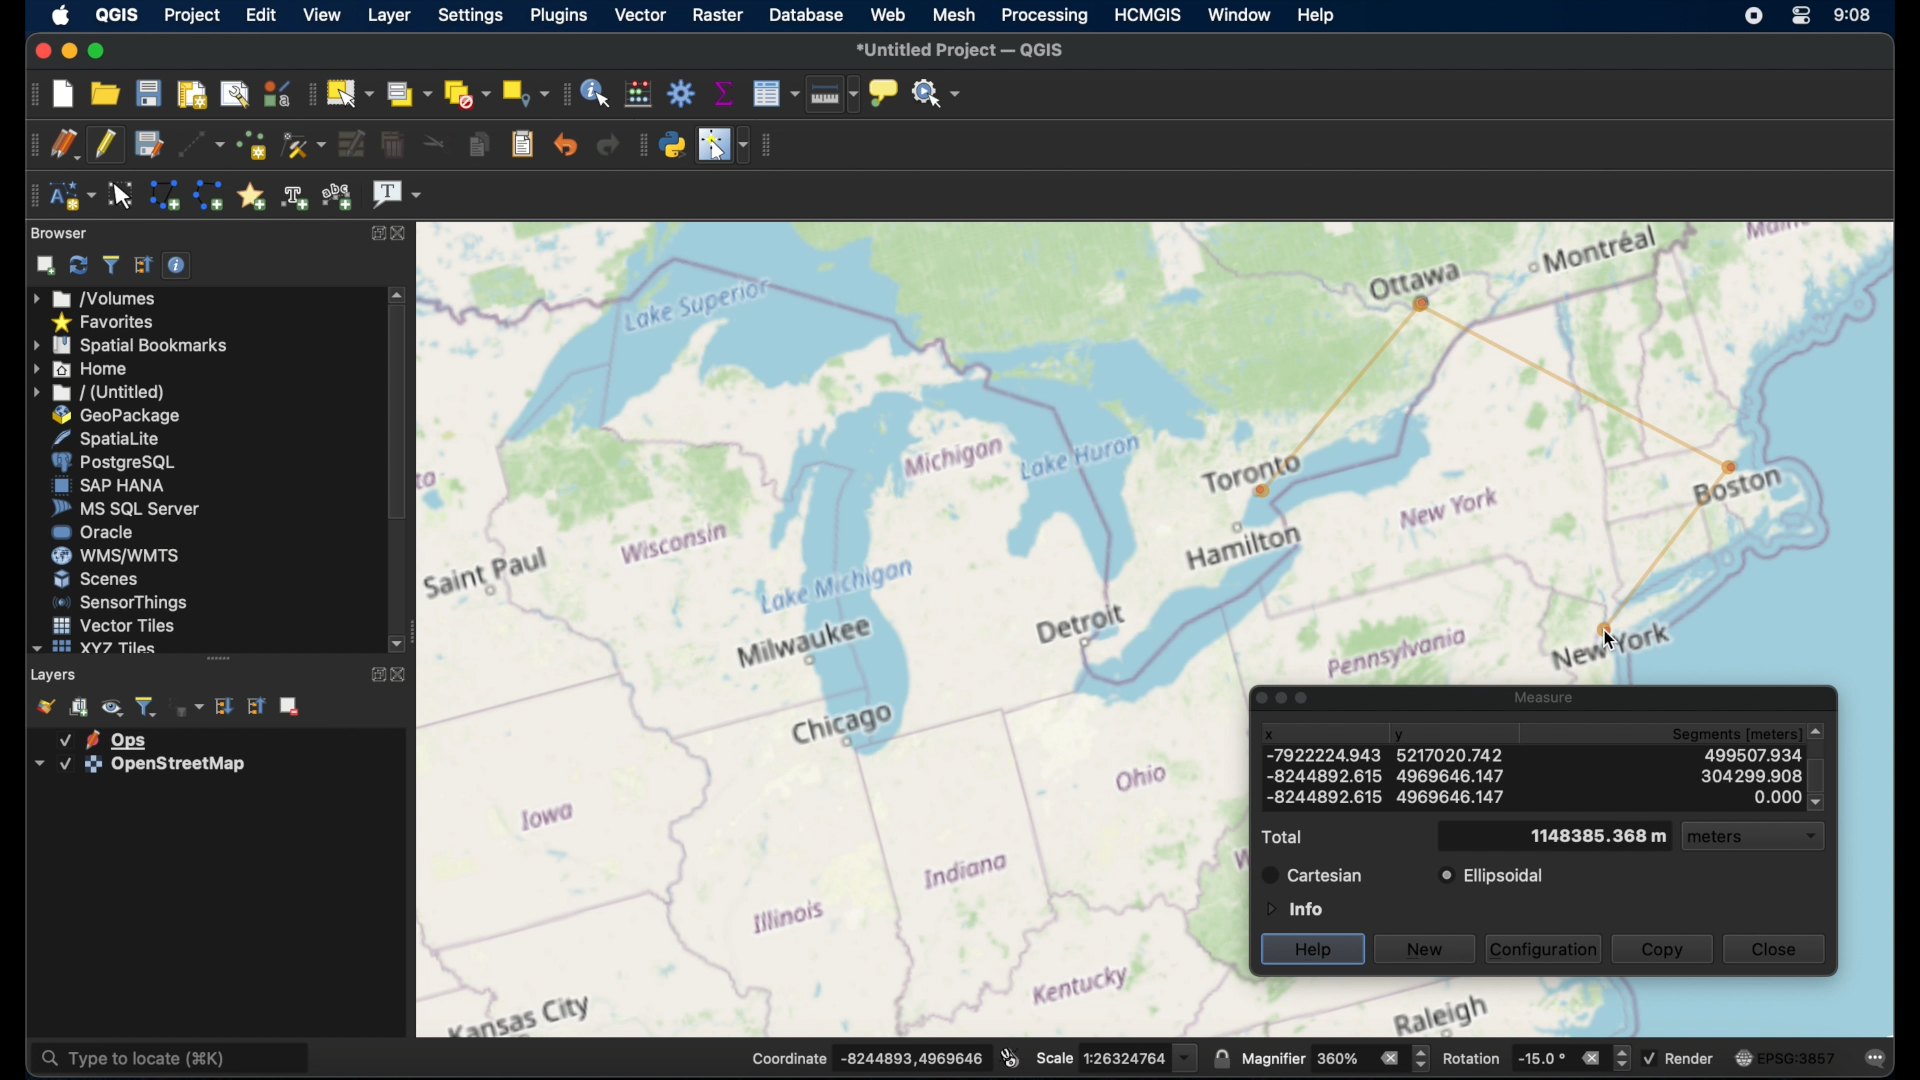  I want to click on selection toolbar, so click(312, 92).